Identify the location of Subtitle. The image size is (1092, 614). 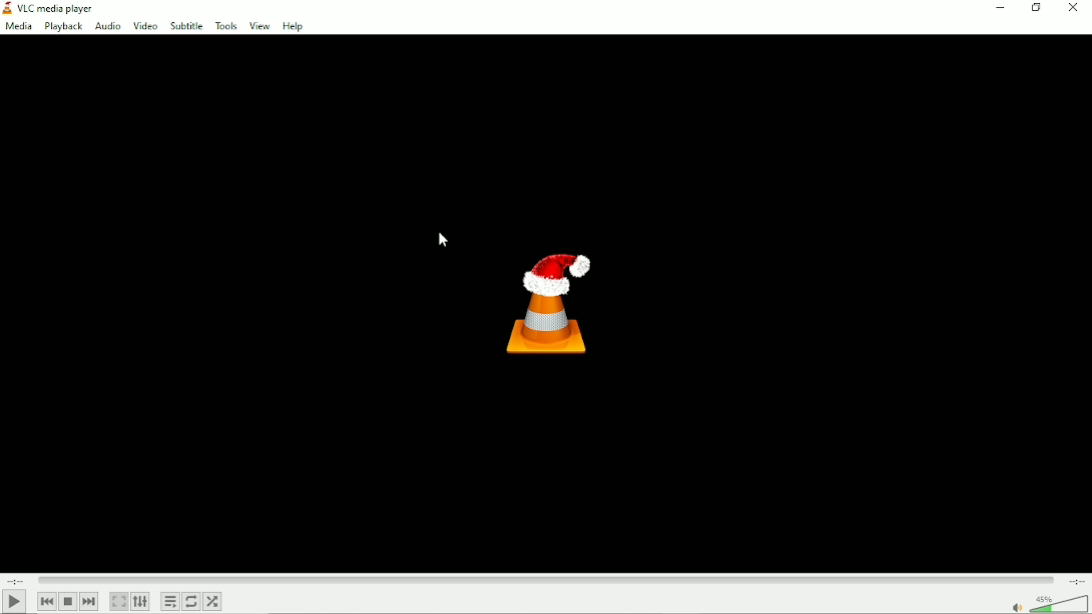
(188, 26).